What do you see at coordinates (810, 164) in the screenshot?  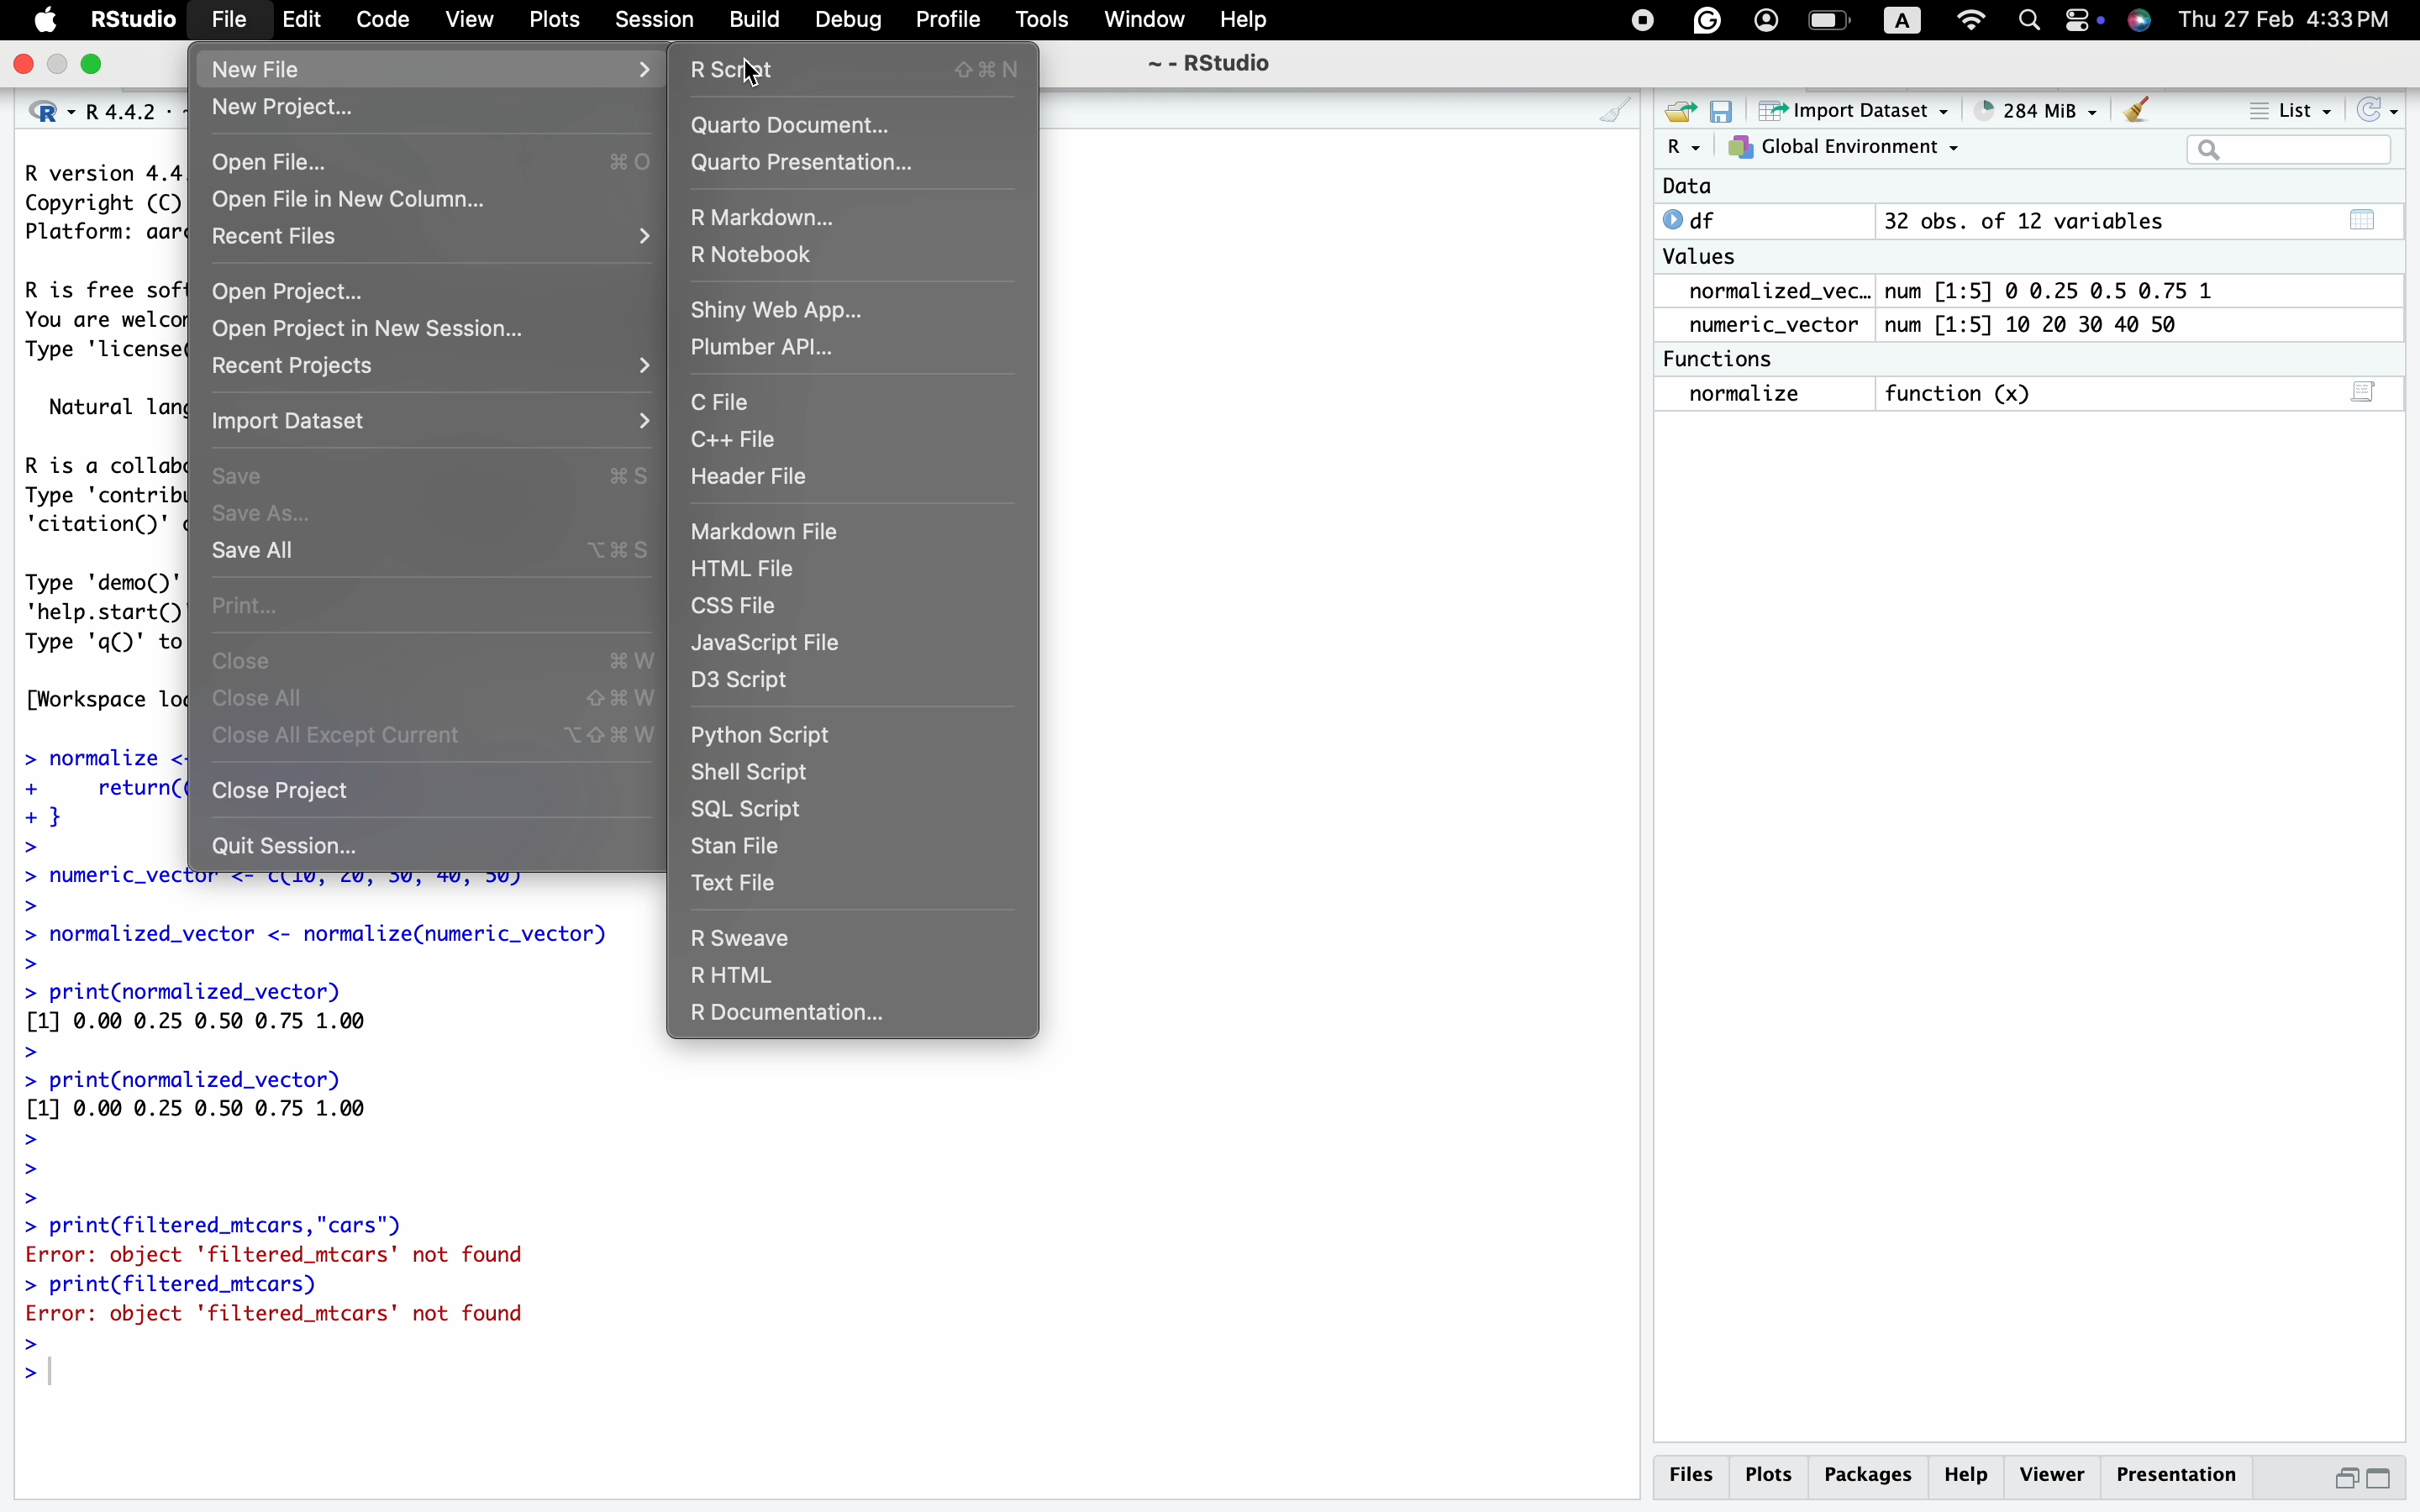 I see `Quarto Presentation...` at bounding box center [810, 164].